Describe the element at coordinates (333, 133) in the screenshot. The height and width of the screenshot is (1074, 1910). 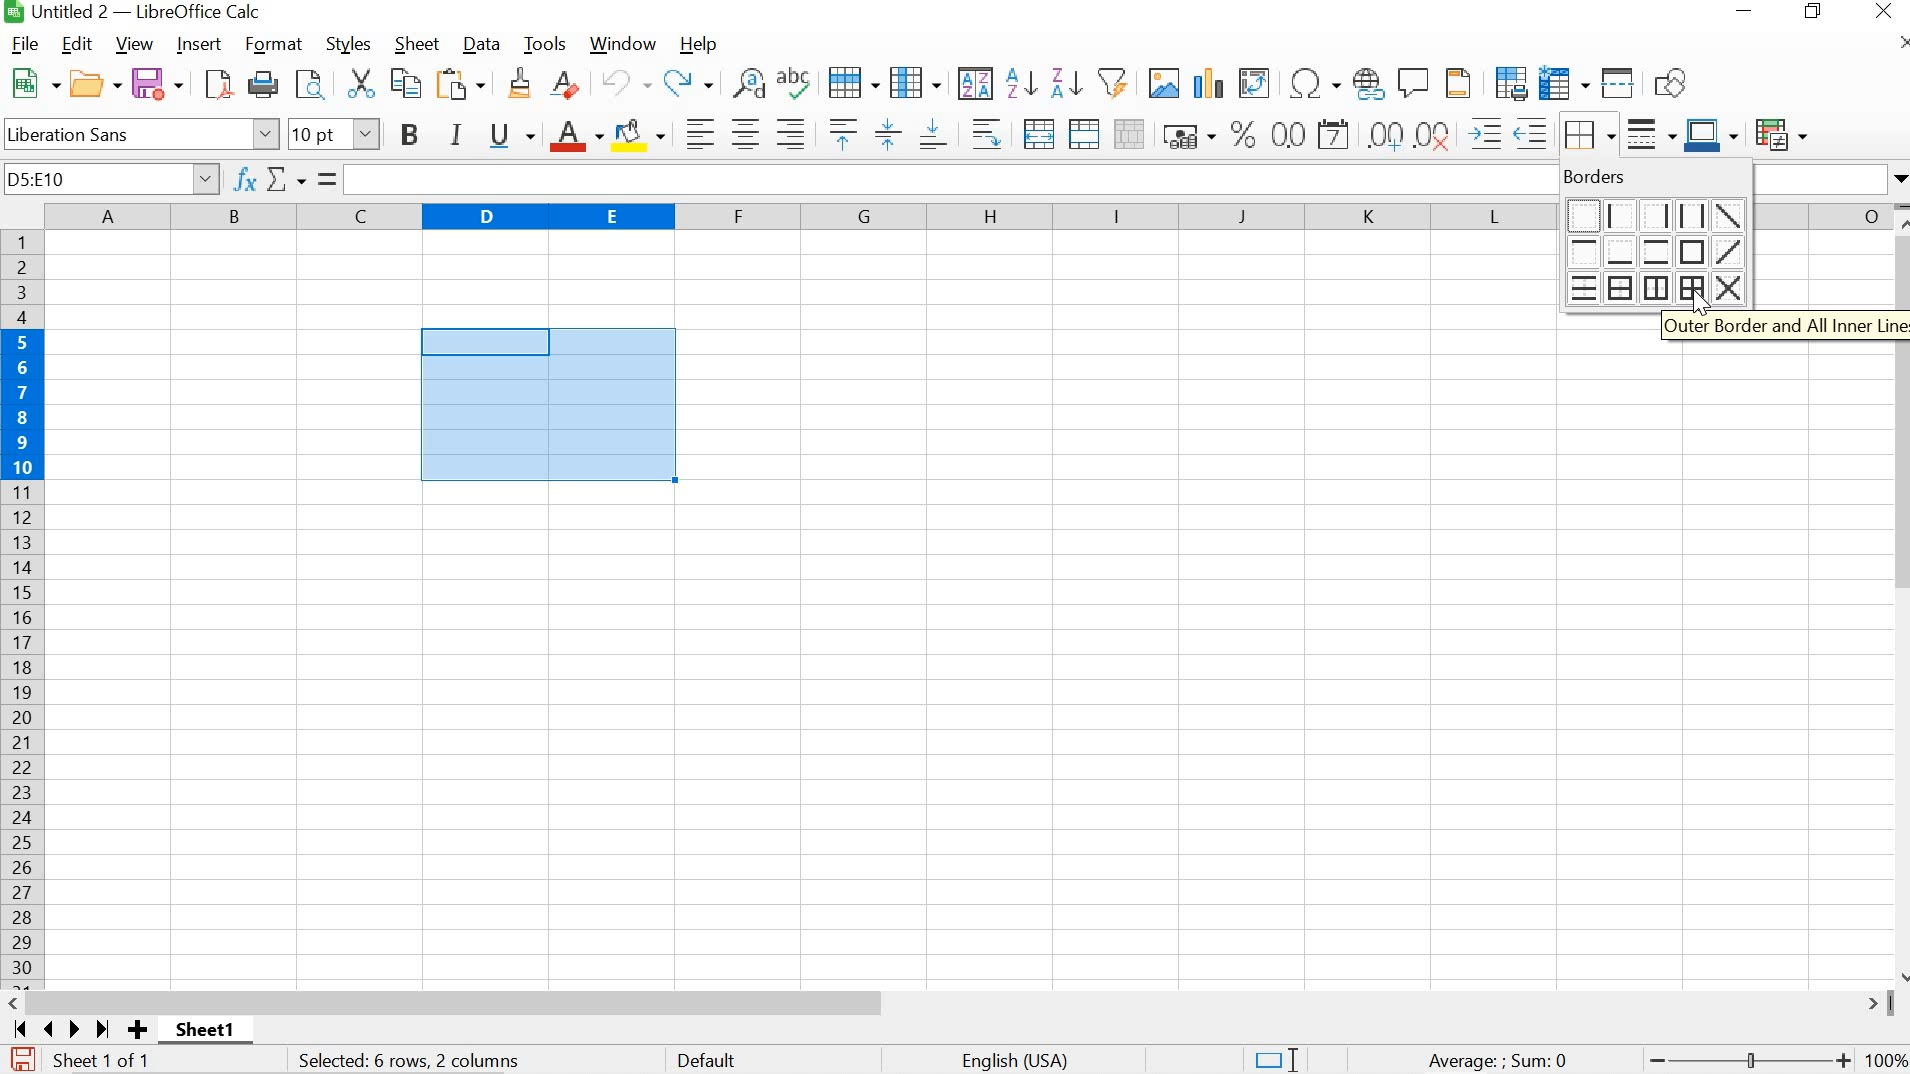
I see `FONT SIZE` at that location.